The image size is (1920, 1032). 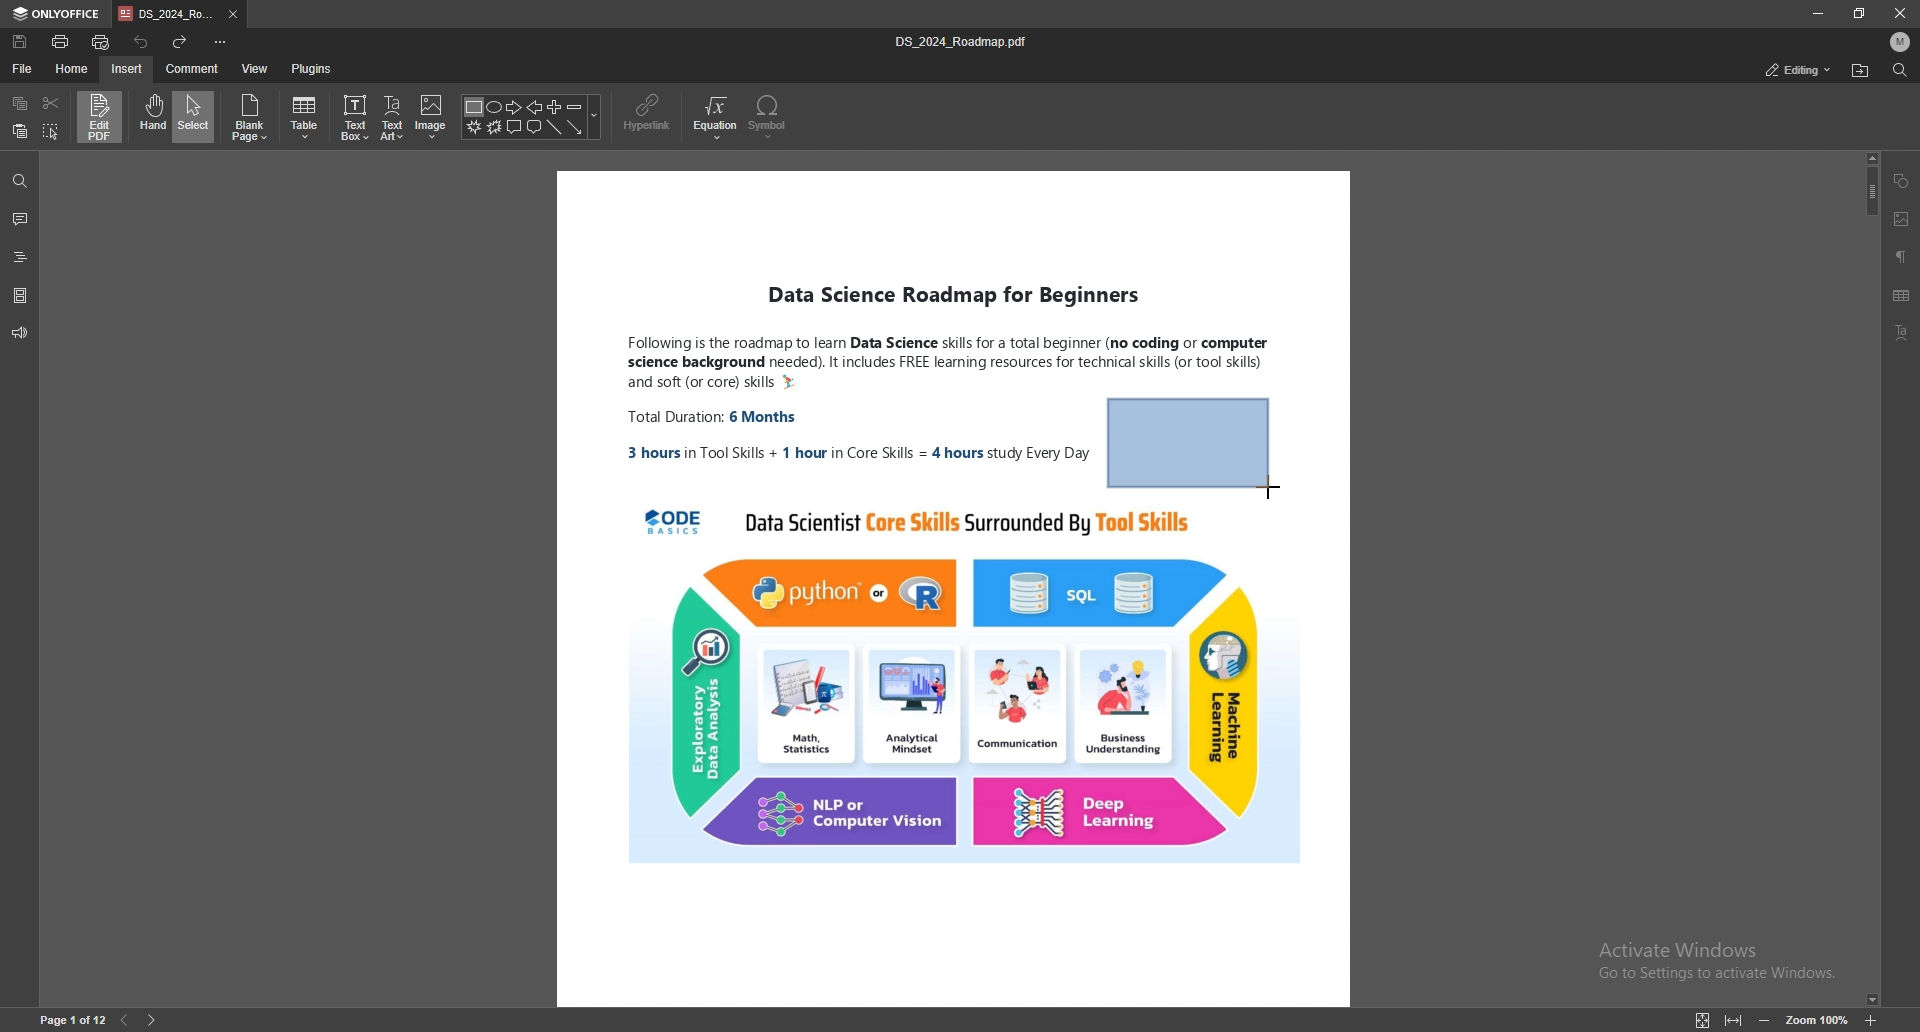 I want to click on resize, so click(x=1860, y=13).